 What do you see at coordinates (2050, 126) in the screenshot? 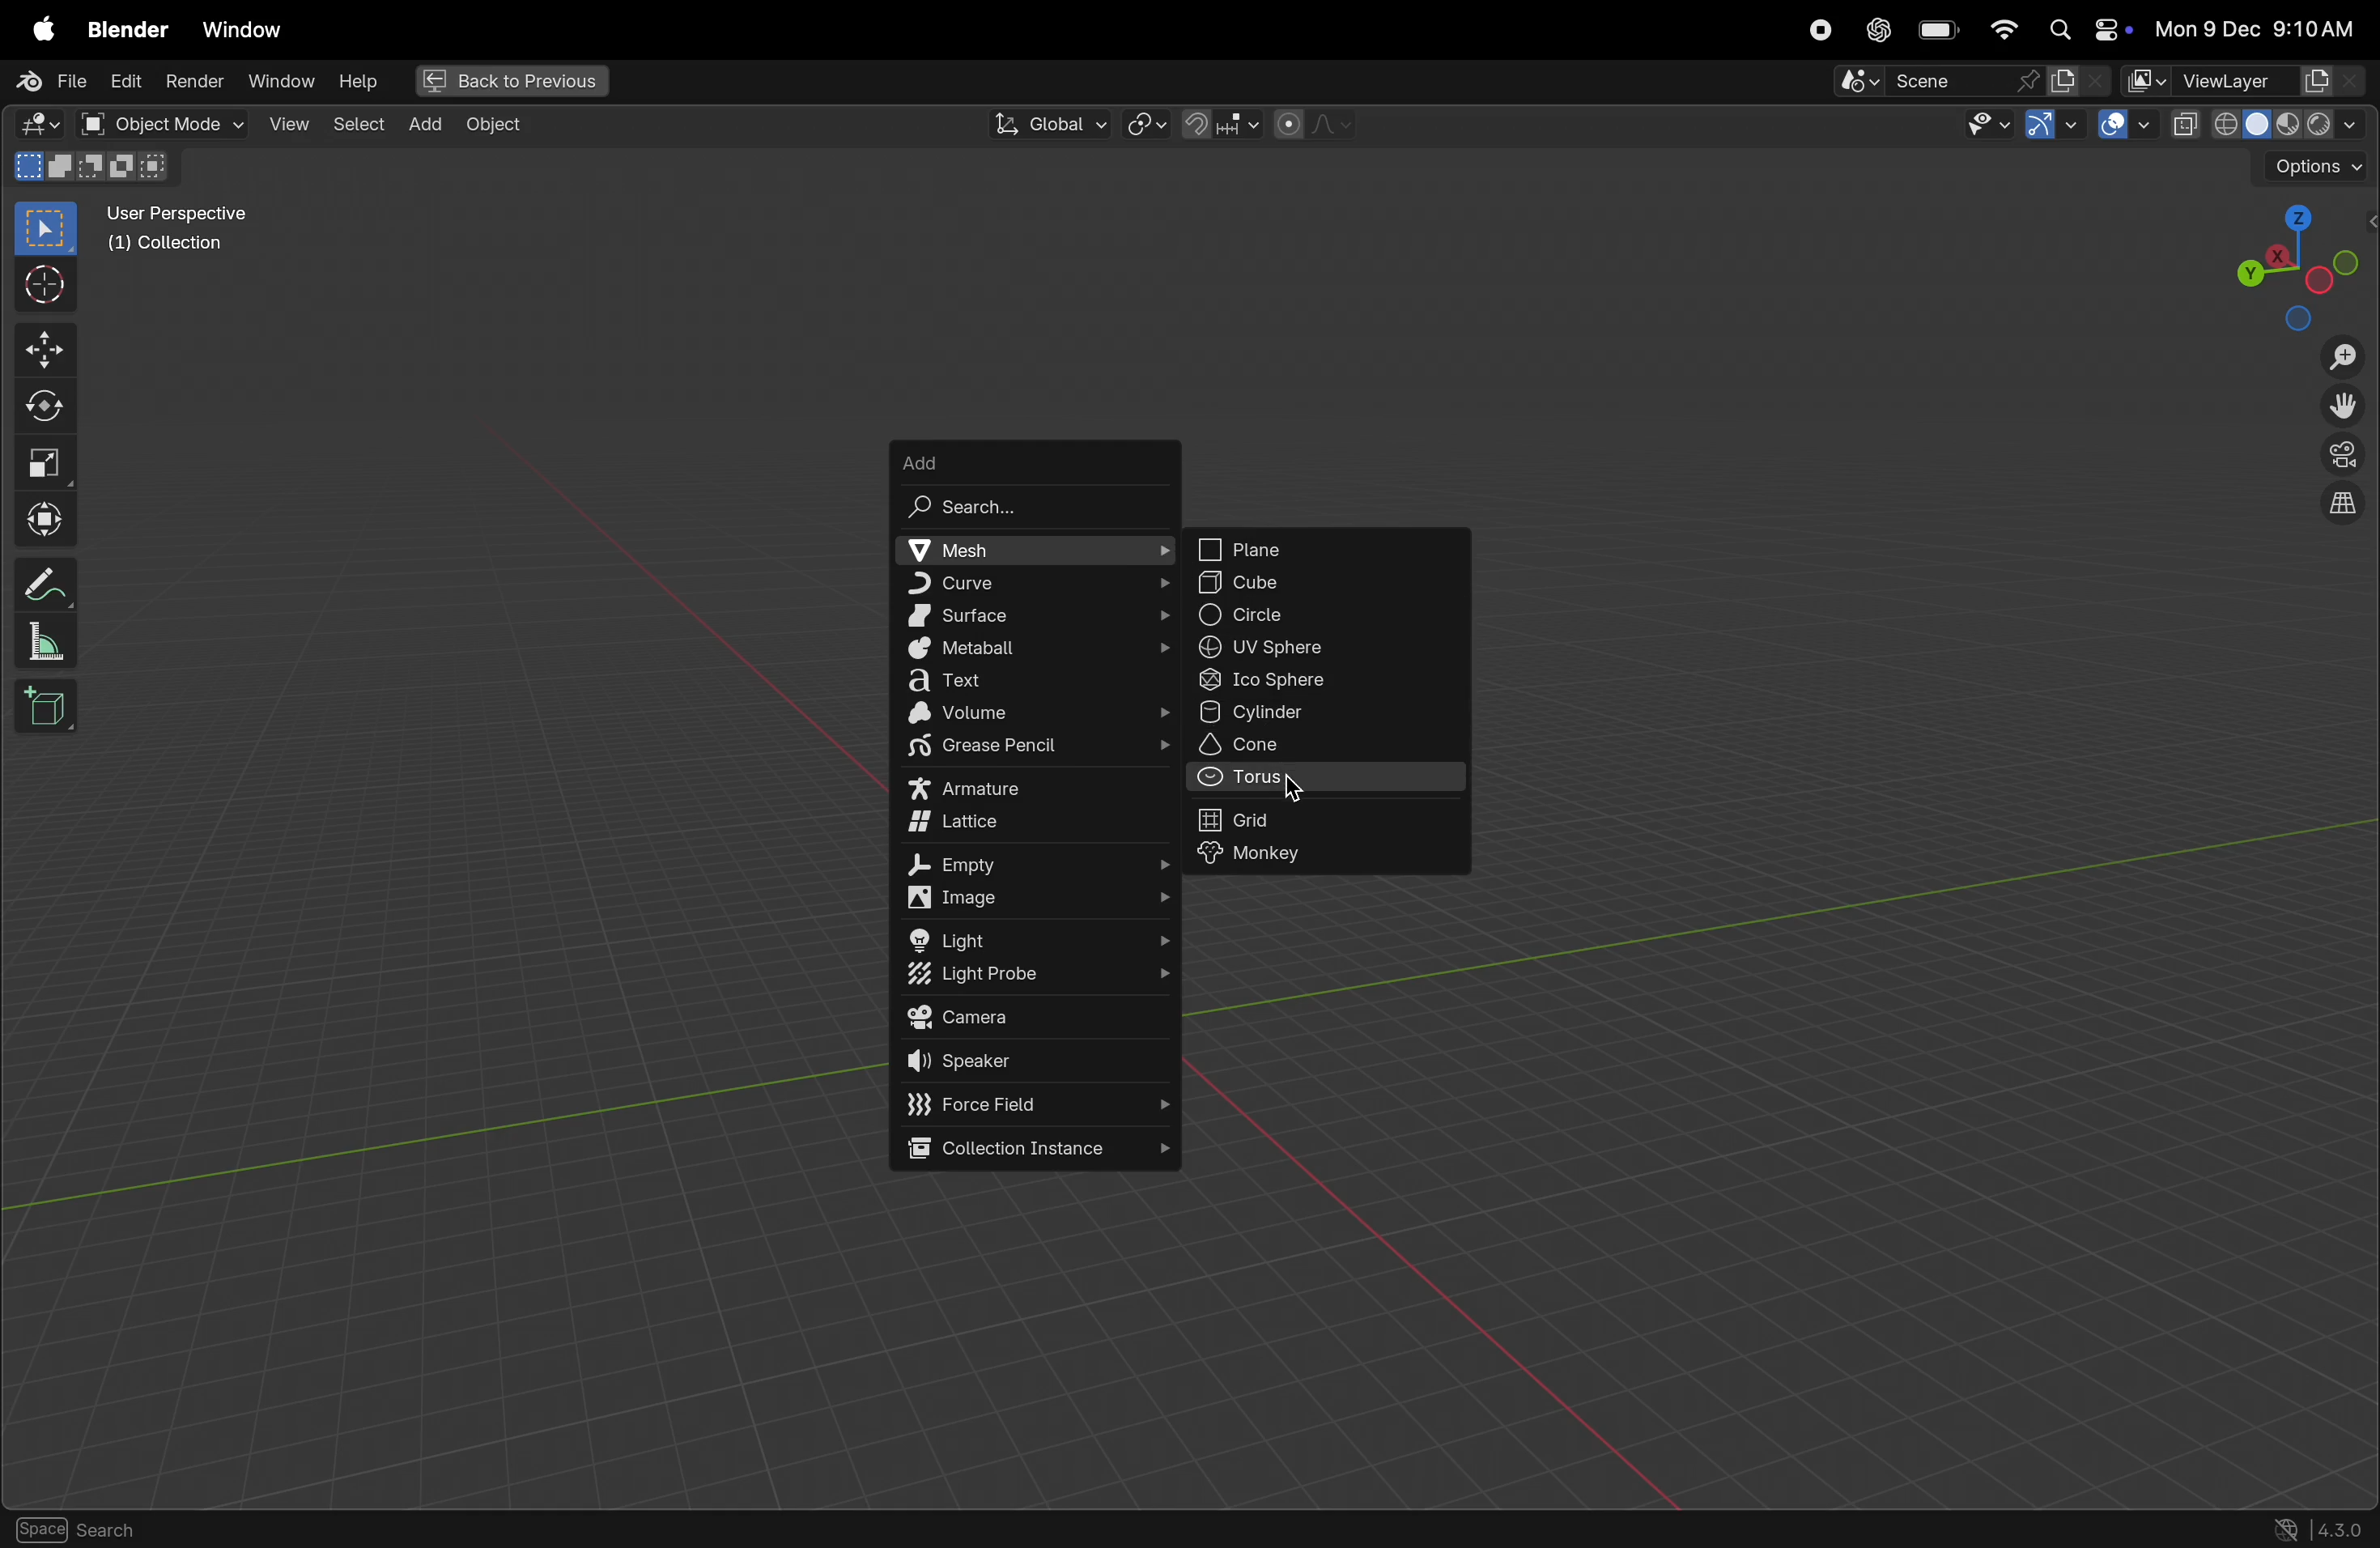
I see `Gimzos` at bounding box center [2050, 126].